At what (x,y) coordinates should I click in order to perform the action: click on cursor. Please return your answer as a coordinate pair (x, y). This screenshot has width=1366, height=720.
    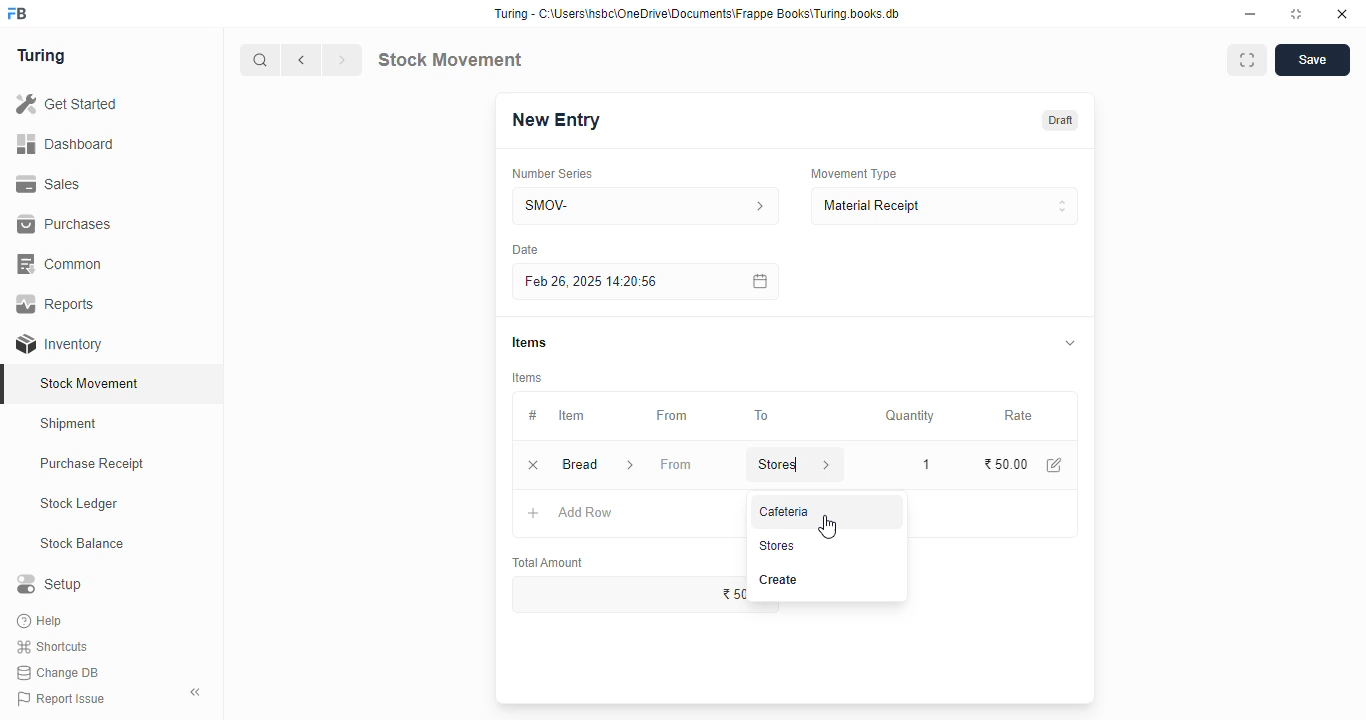
    Looking at the image, I should click on (828, 527).